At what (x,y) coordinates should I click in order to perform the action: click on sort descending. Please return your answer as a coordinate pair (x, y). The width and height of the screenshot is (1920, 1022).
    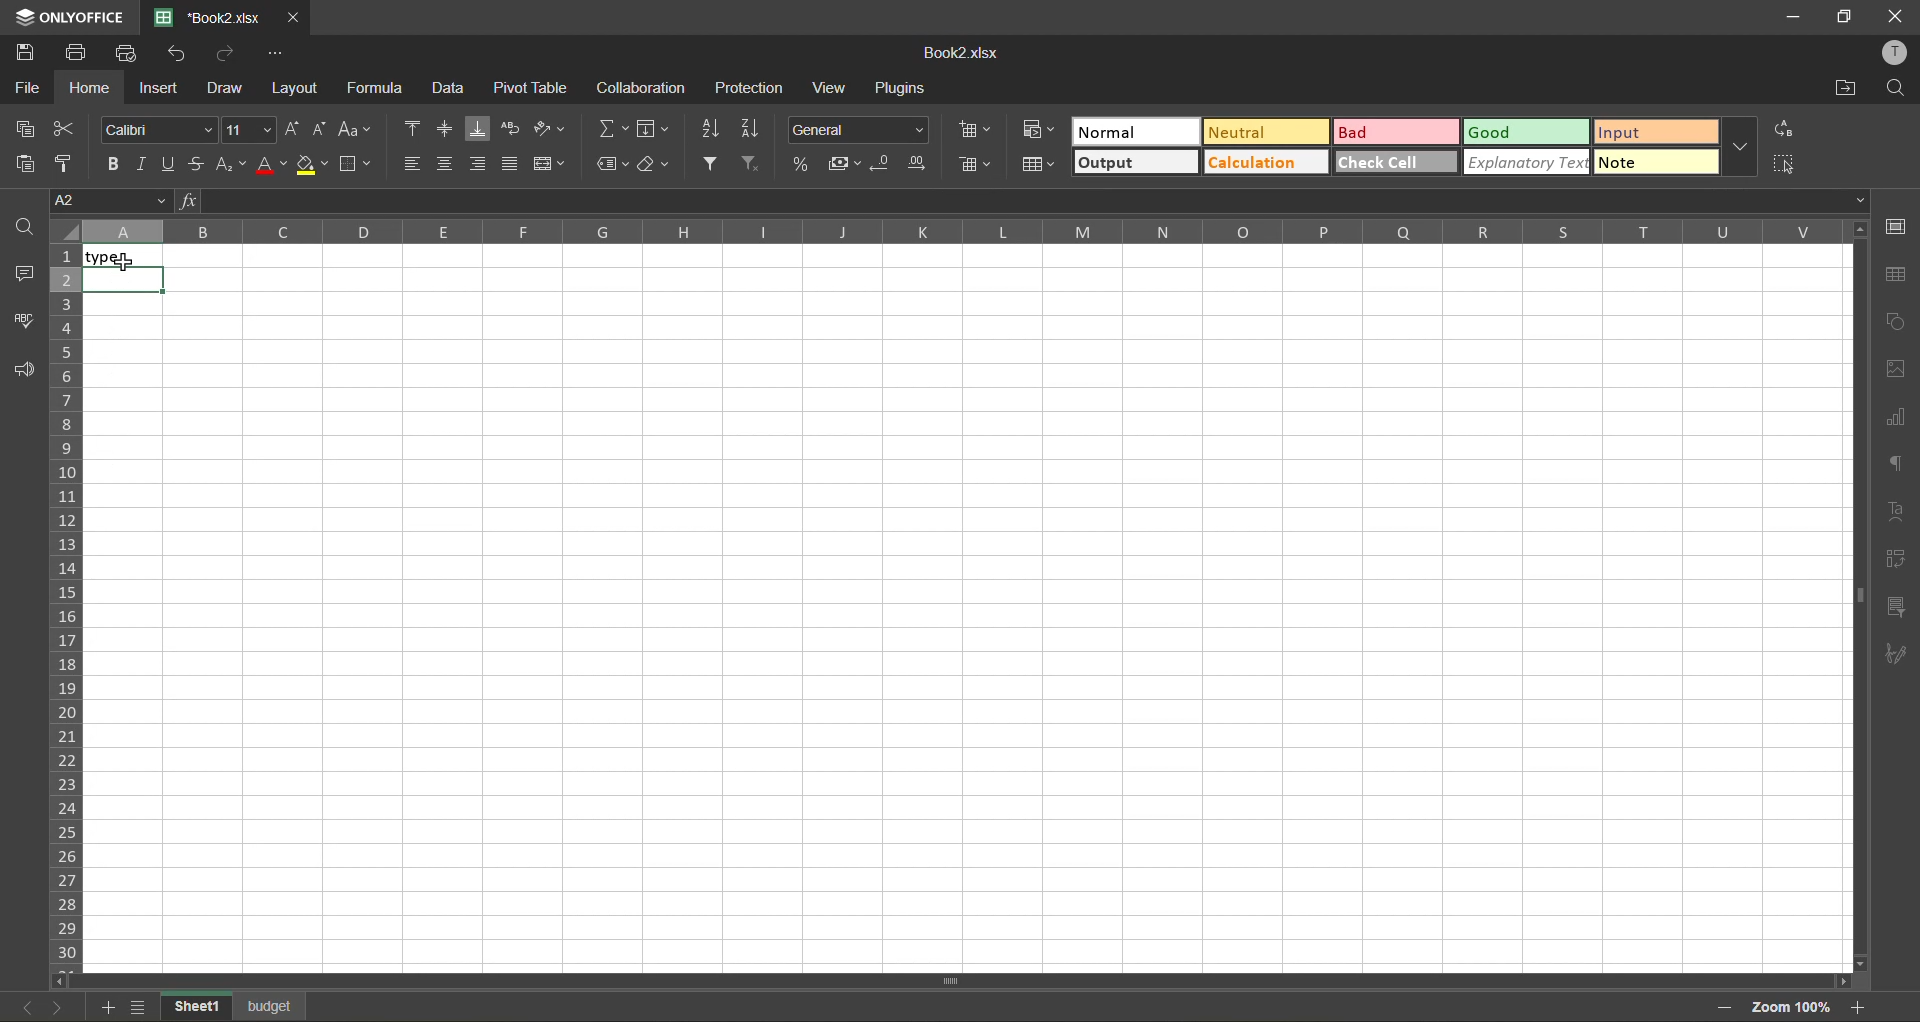
    Looking at the image, I should click on (754, 127).